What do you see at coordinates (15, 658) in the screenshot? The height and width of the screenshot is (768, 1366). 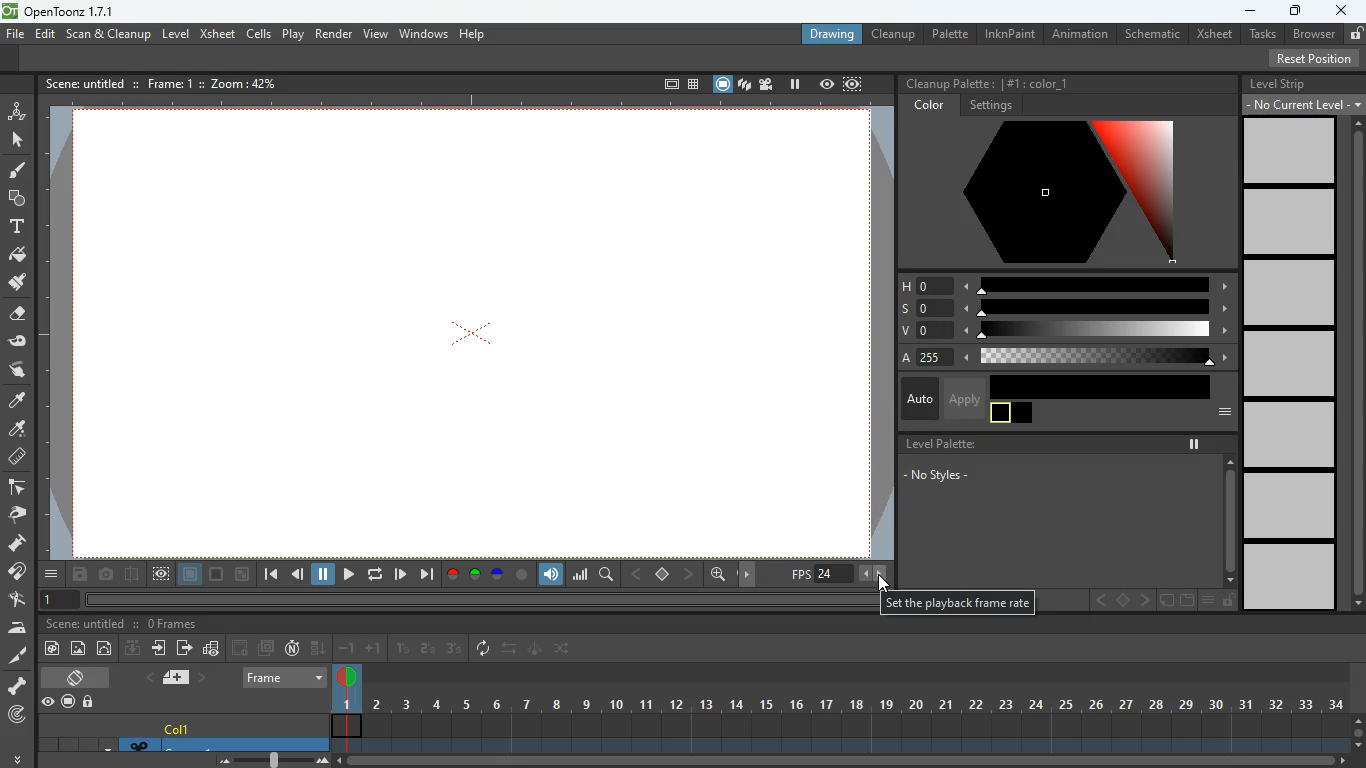 I see `cut` at bounding box center [15, 658].